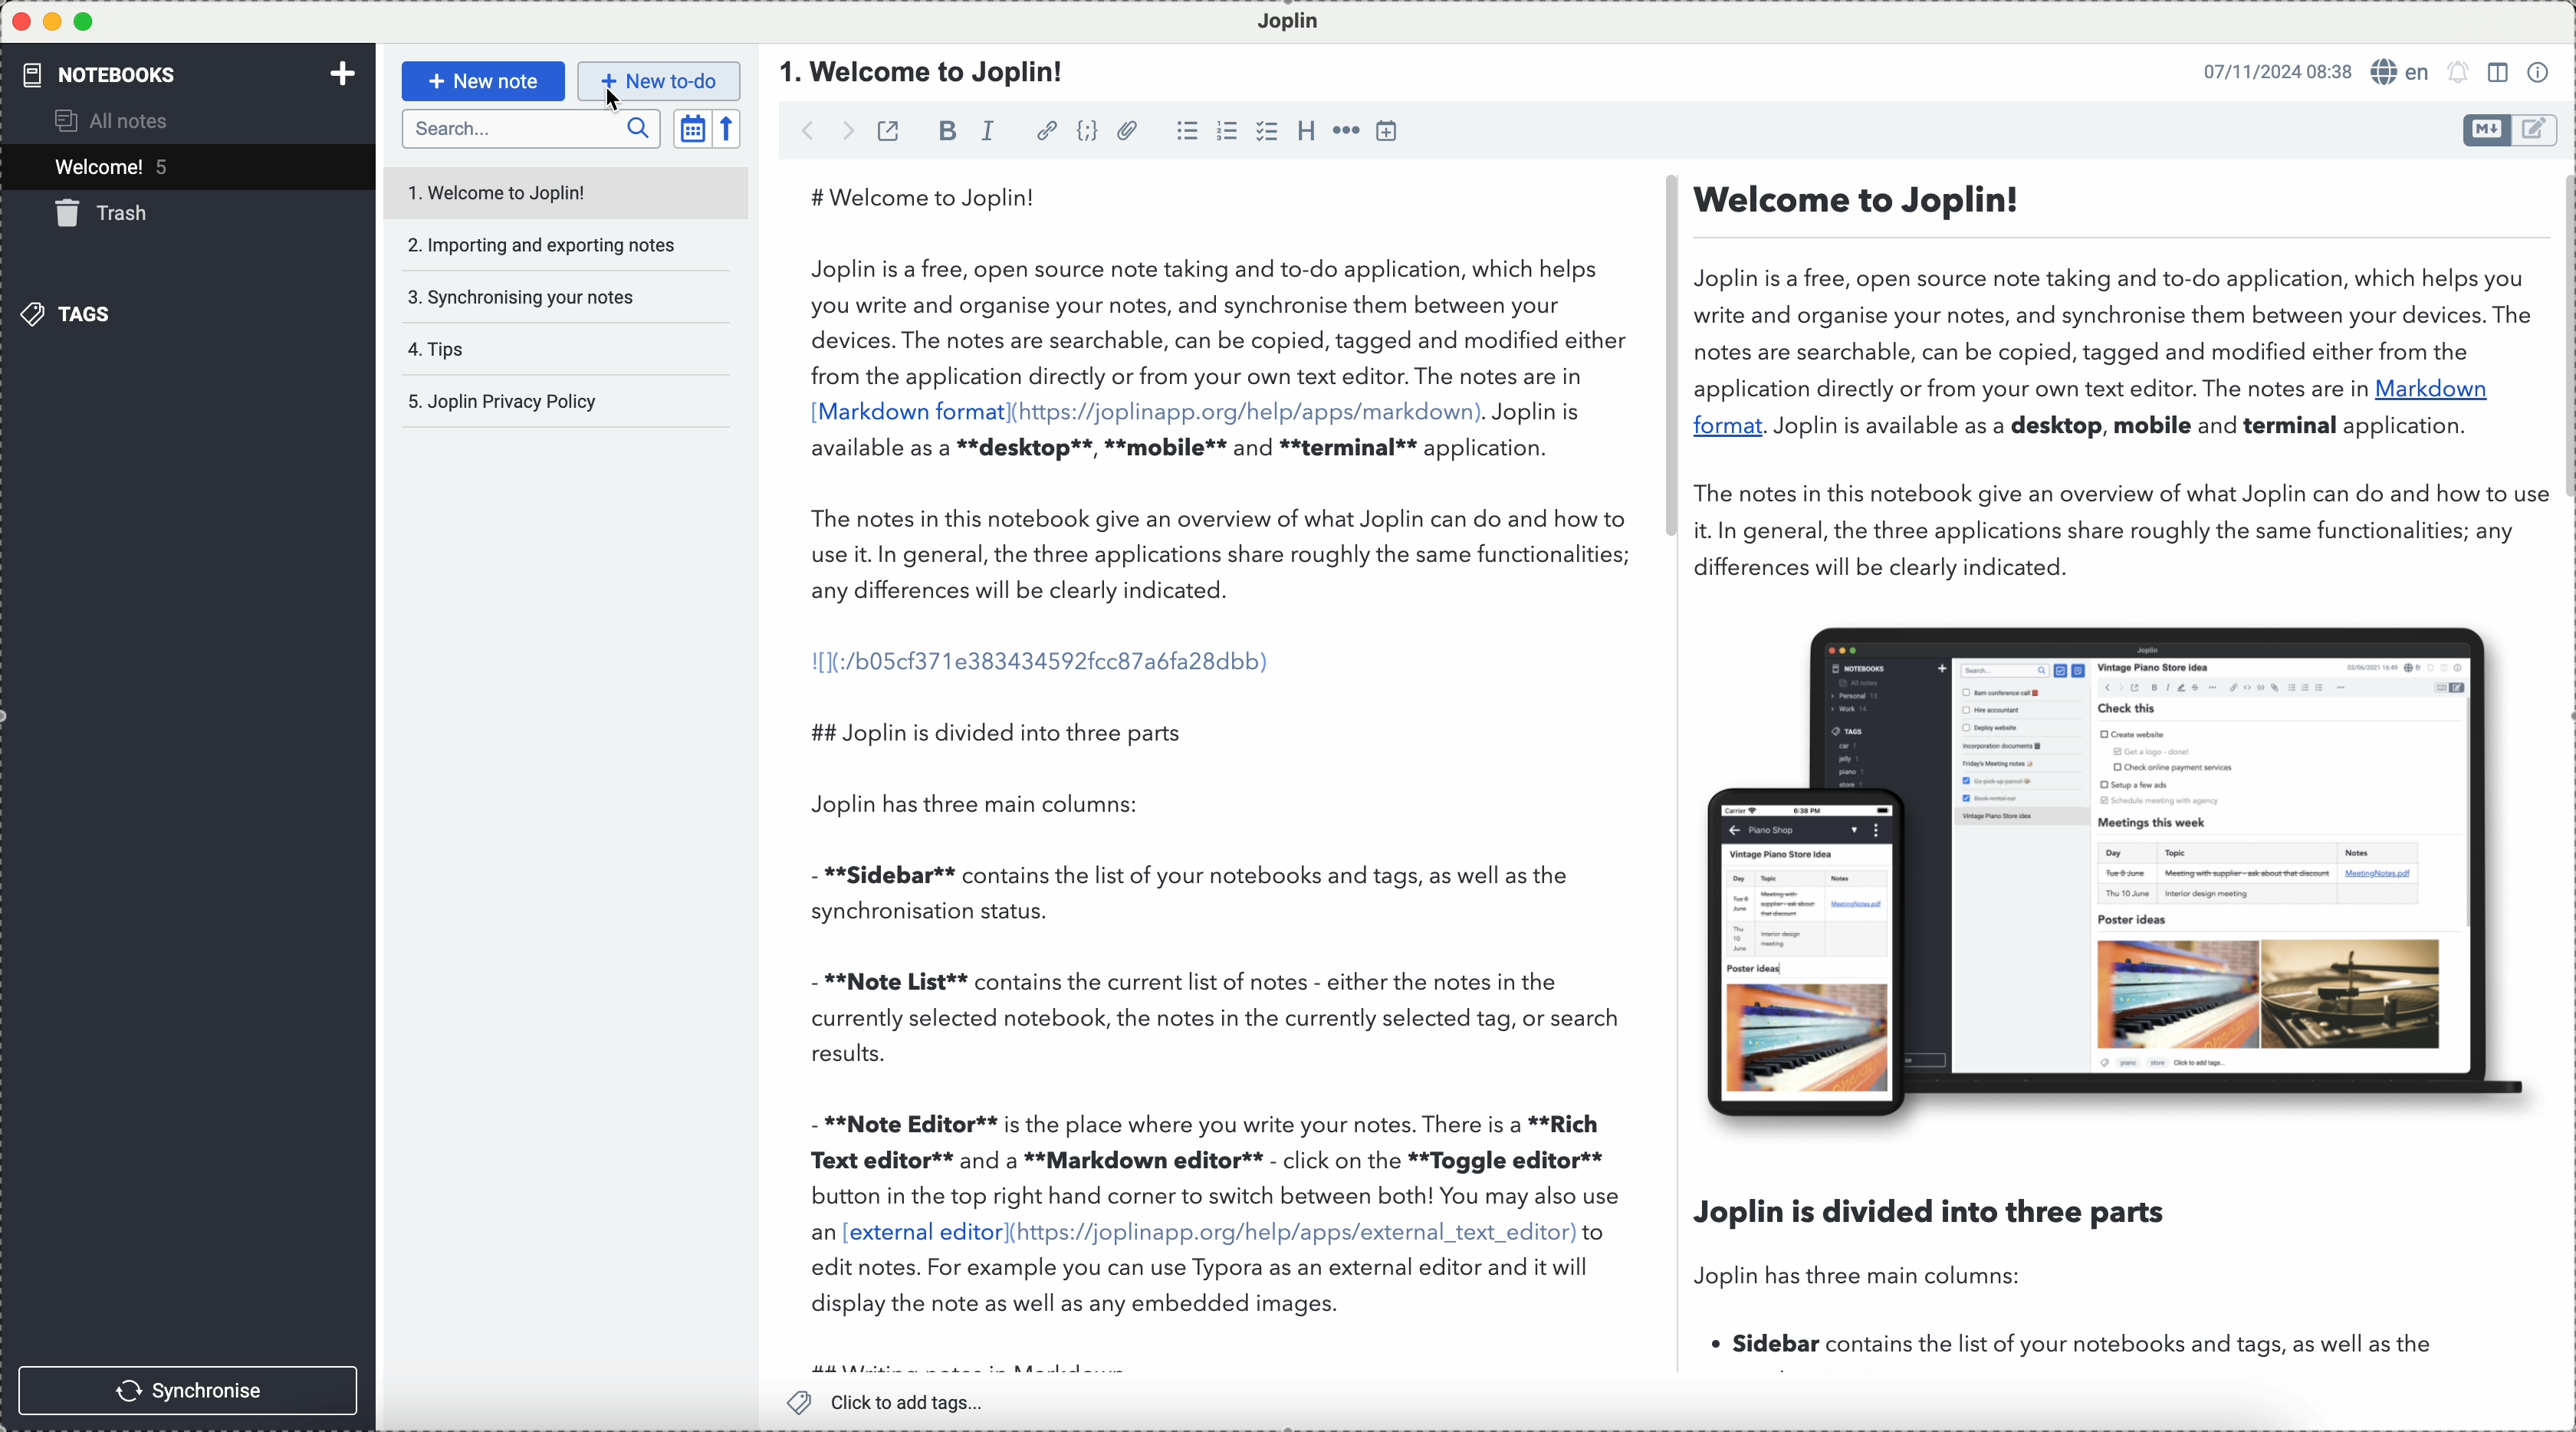  Describe the element at coordinates (1227, 131) in the screenshot. I see `numbered list` at that location.